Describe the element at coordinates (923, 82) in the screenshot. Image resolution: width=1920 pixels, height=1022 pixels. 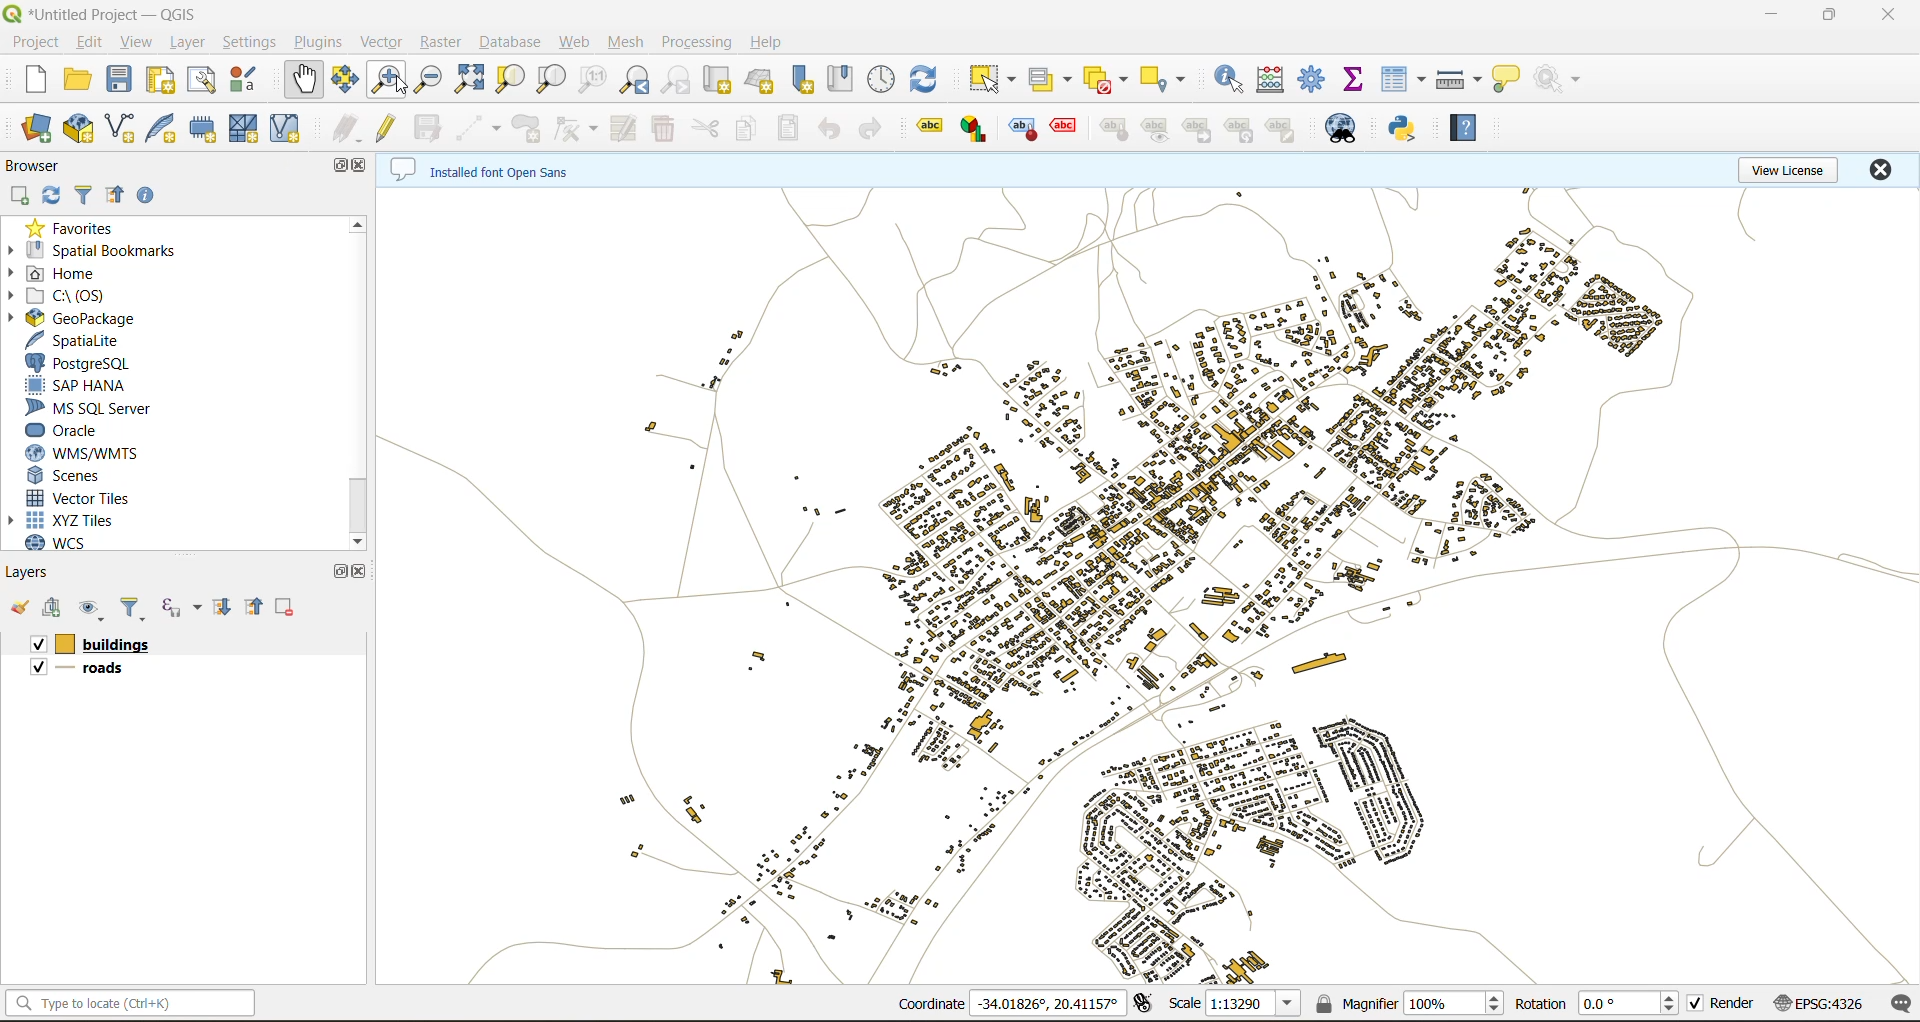
I see `refresh` at that location.